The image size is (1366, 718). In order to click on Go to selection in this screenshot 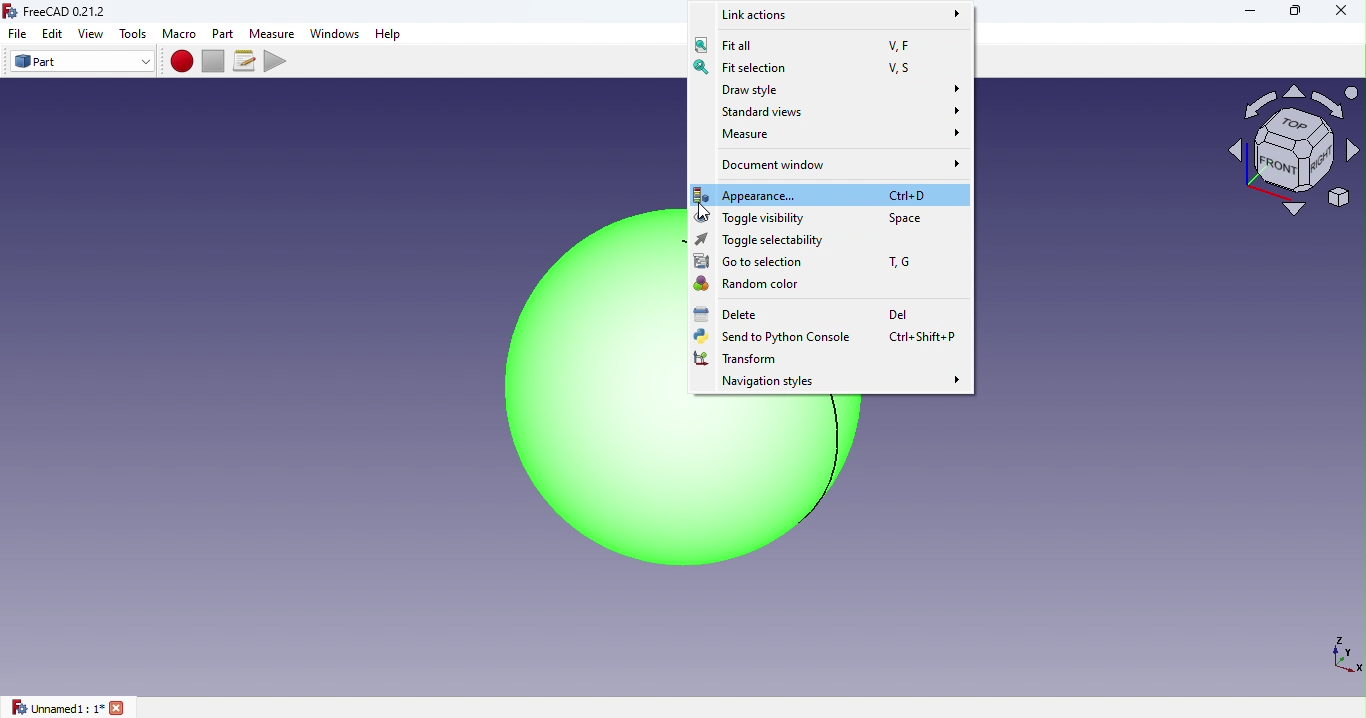, I will do `click(811, 261)`.